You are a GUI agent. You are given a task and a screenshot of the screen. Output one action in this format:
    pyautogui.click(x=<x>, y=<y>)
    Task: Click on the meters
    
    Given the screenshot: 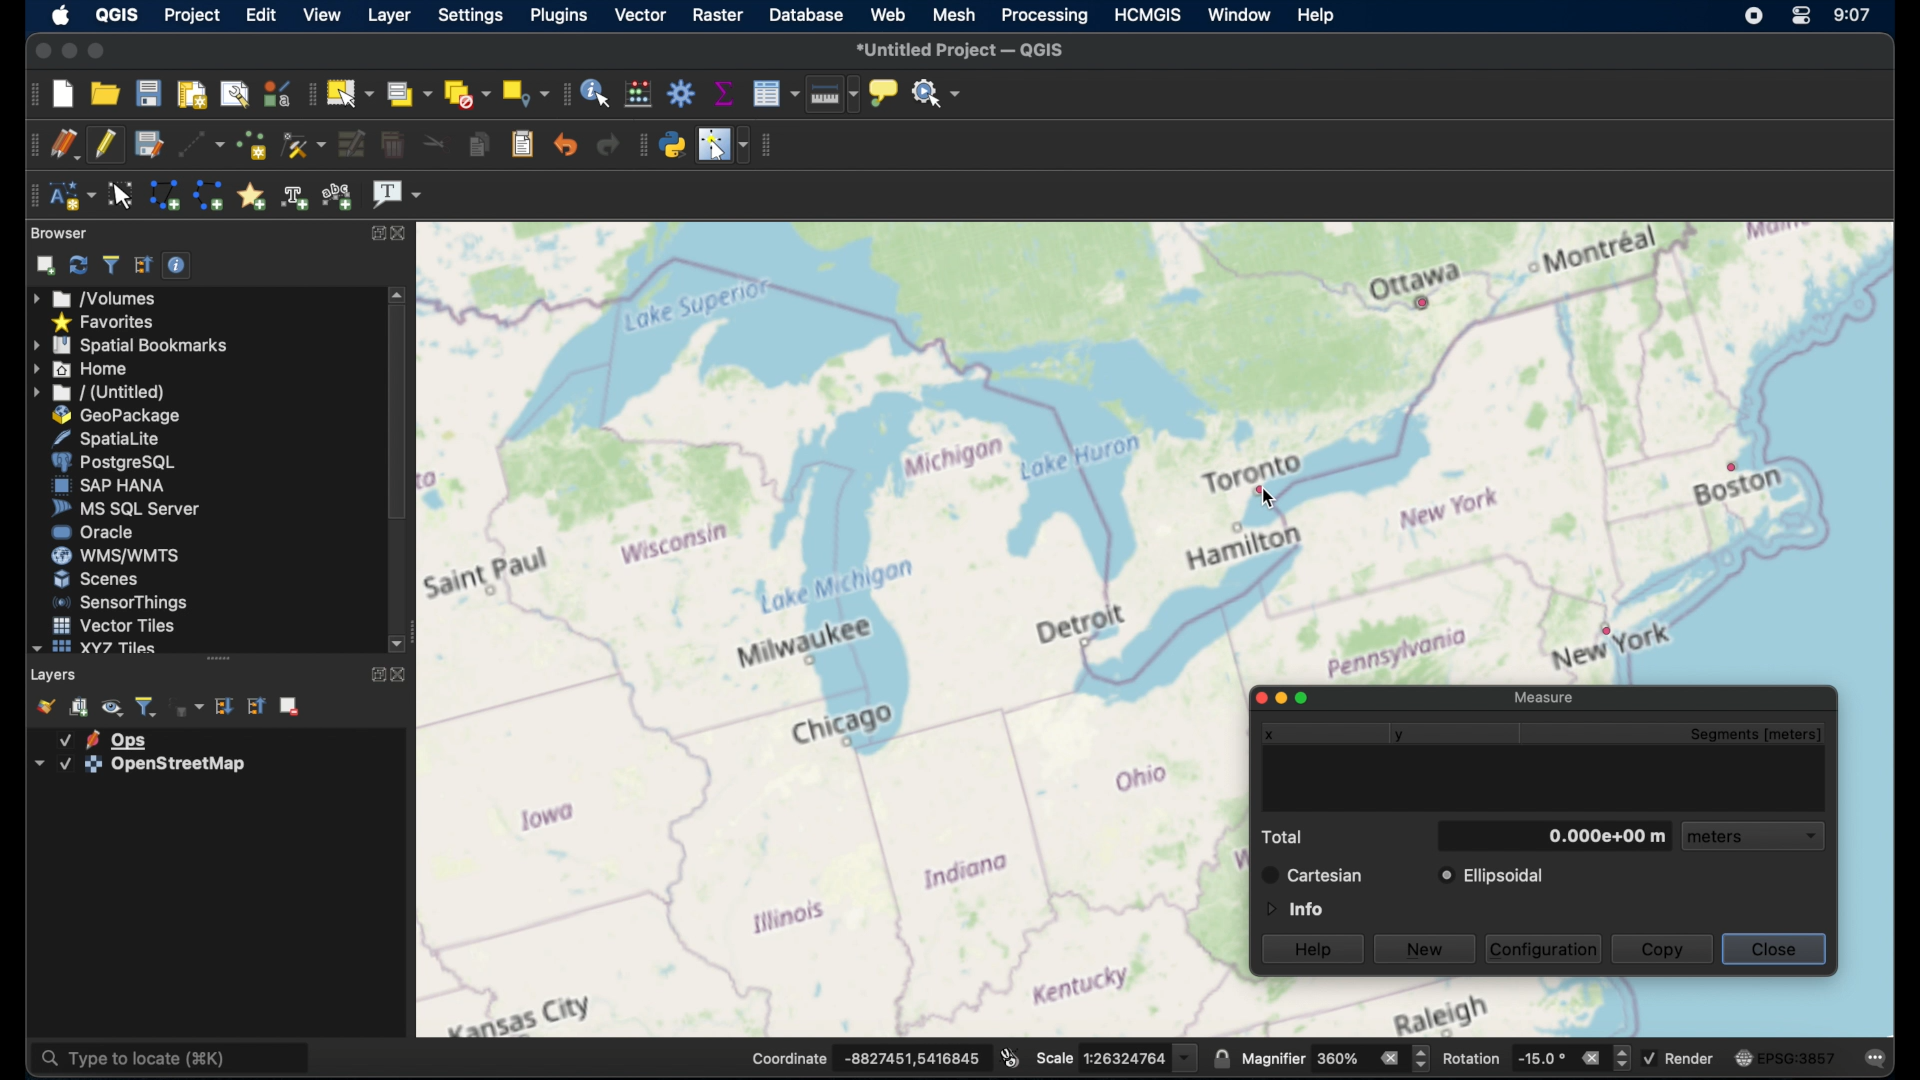 What is the action you would take?
    pyautogui.click(x=1556, y=836)
    